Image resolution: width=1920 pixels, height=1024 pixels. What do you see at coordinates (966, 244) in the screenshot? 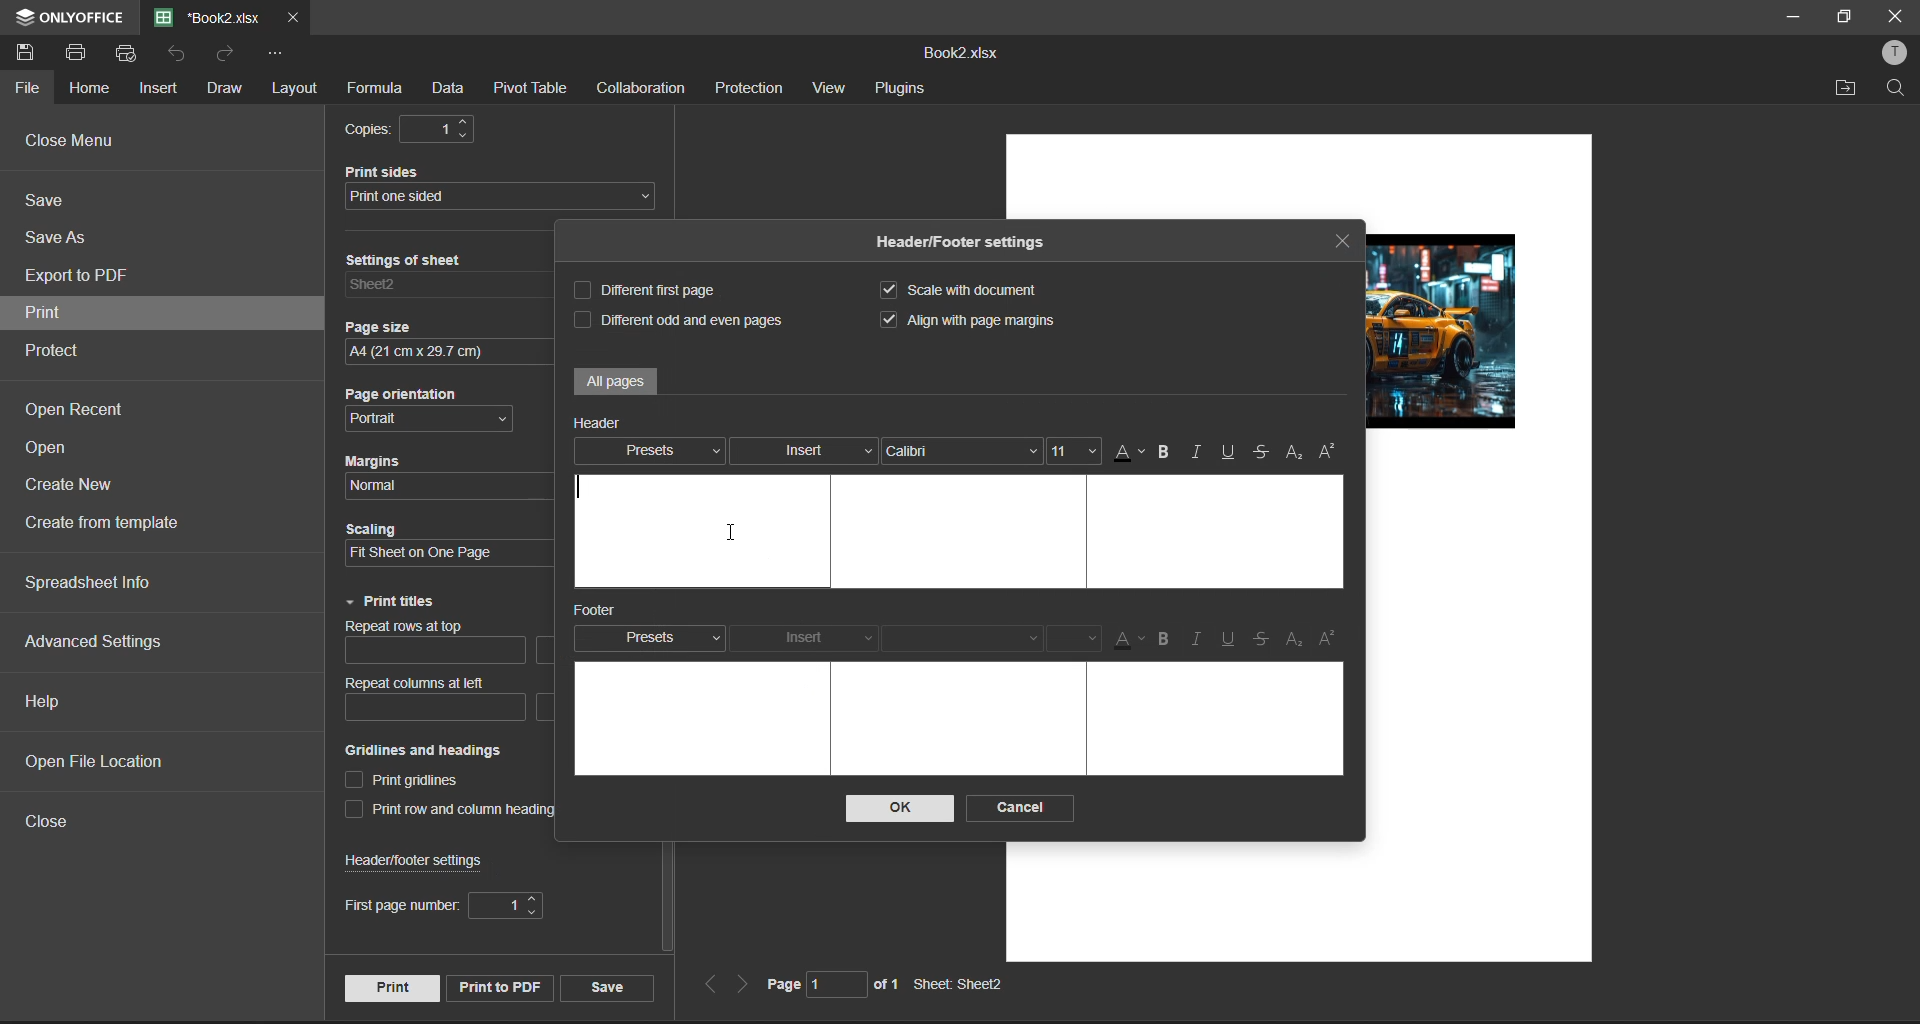
I see `header/footer settings` at bounding box center [966, 244].